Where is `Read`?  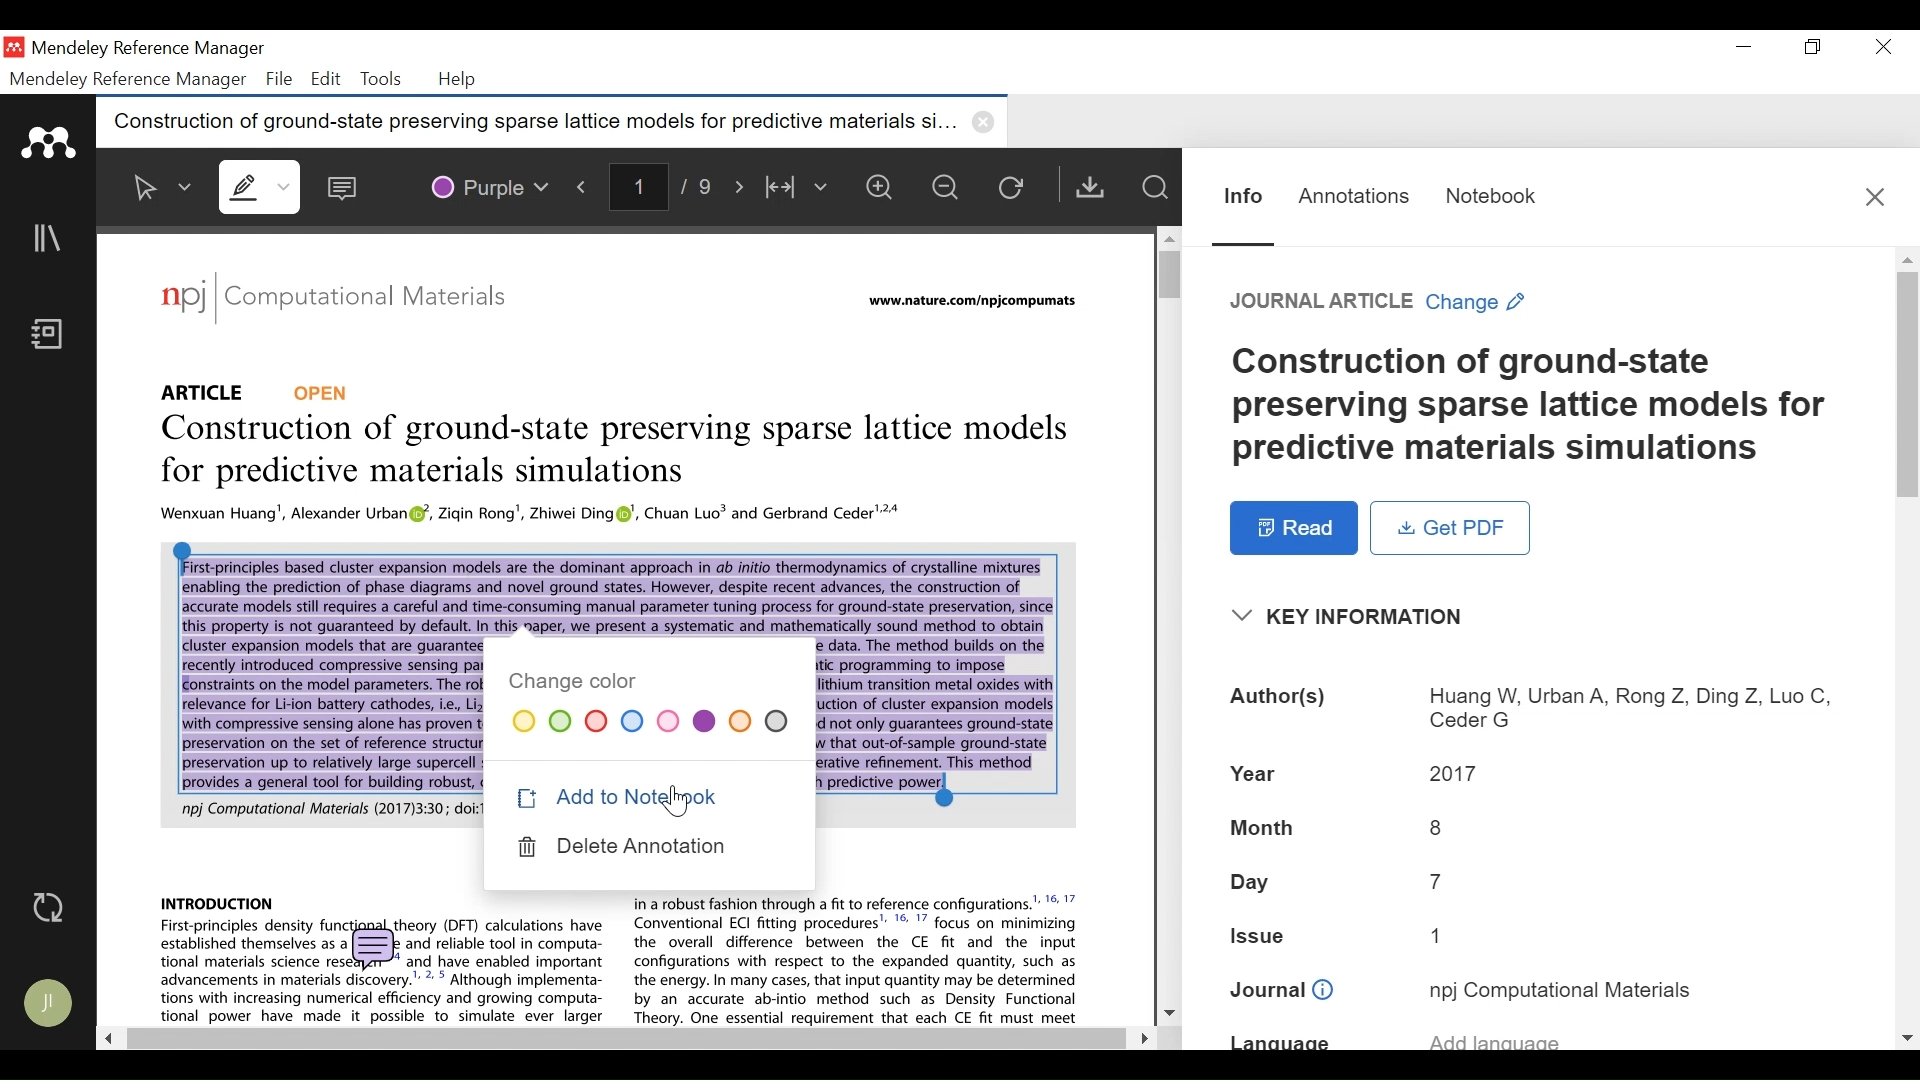 Read is located at coordinates (1295, 528).